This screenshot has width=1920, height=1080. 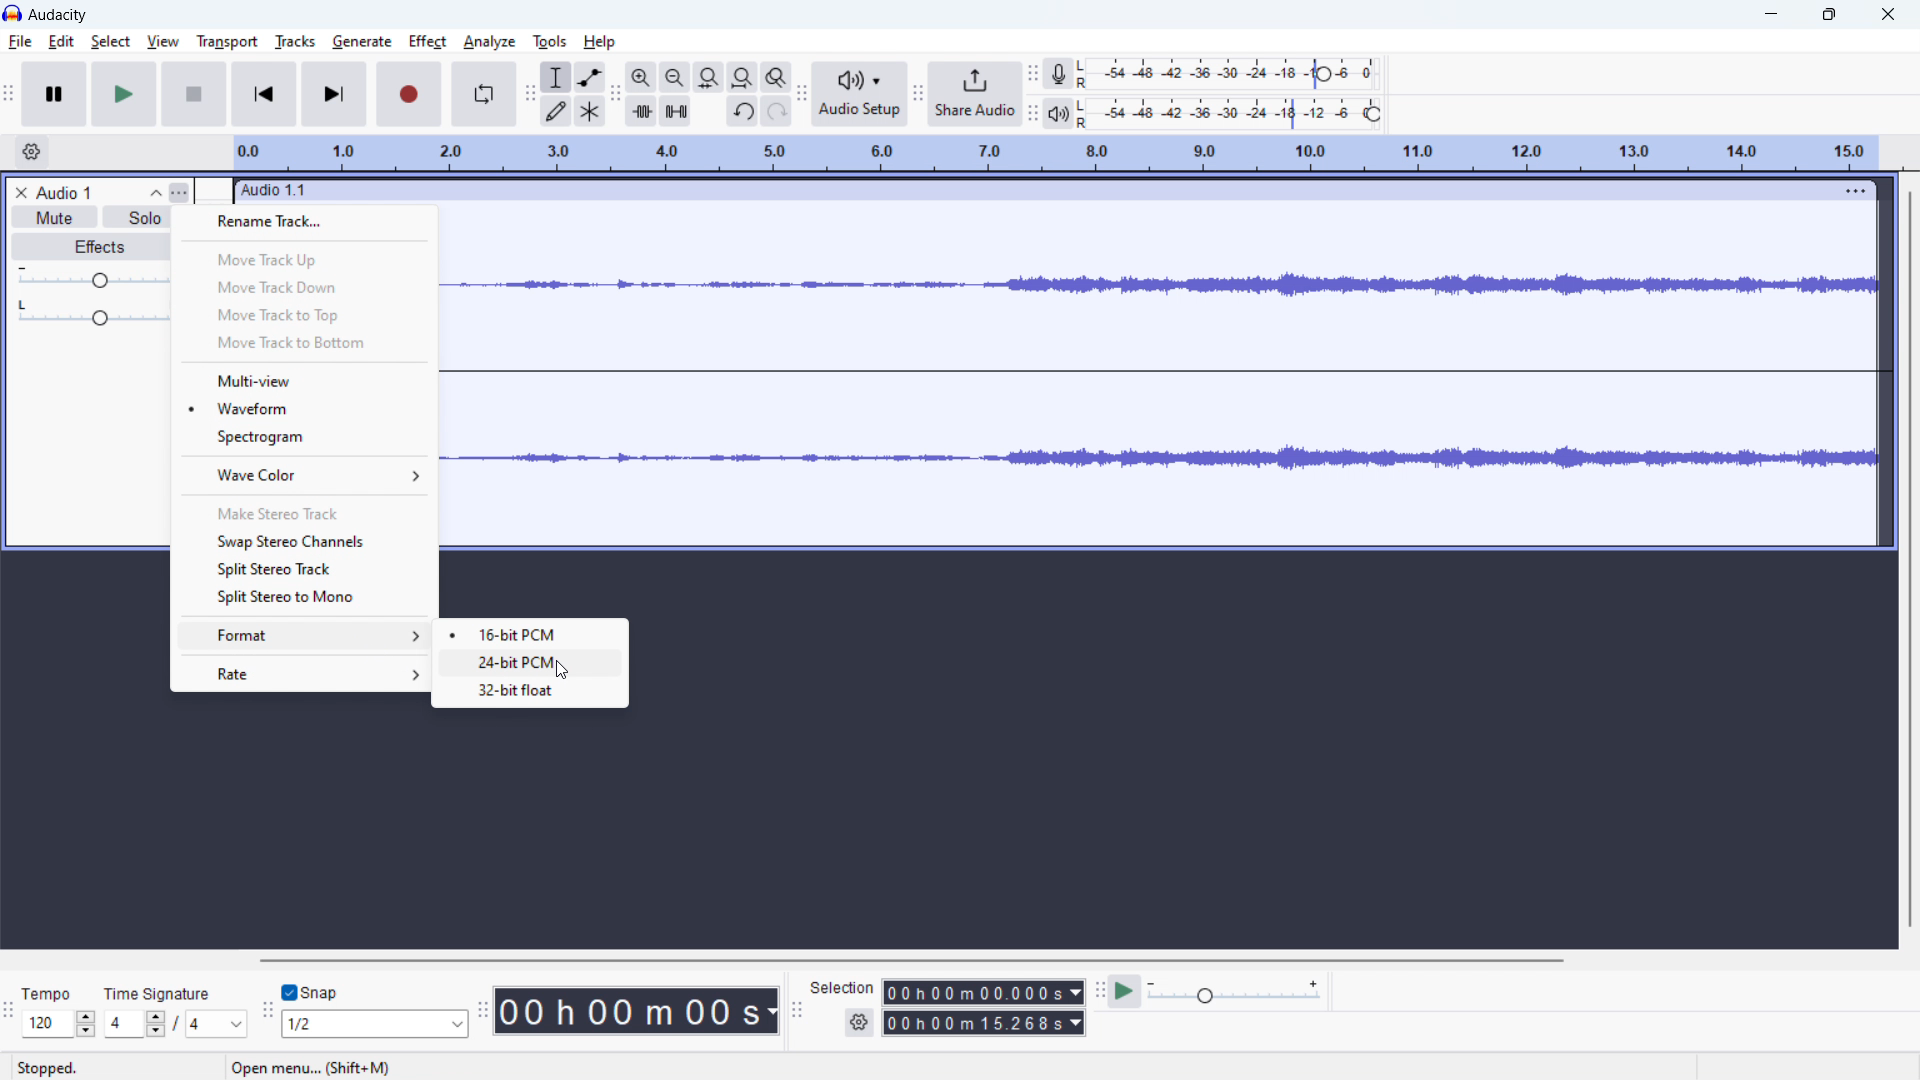 I want to click on edit toolbar, so click(x=615, y=93).